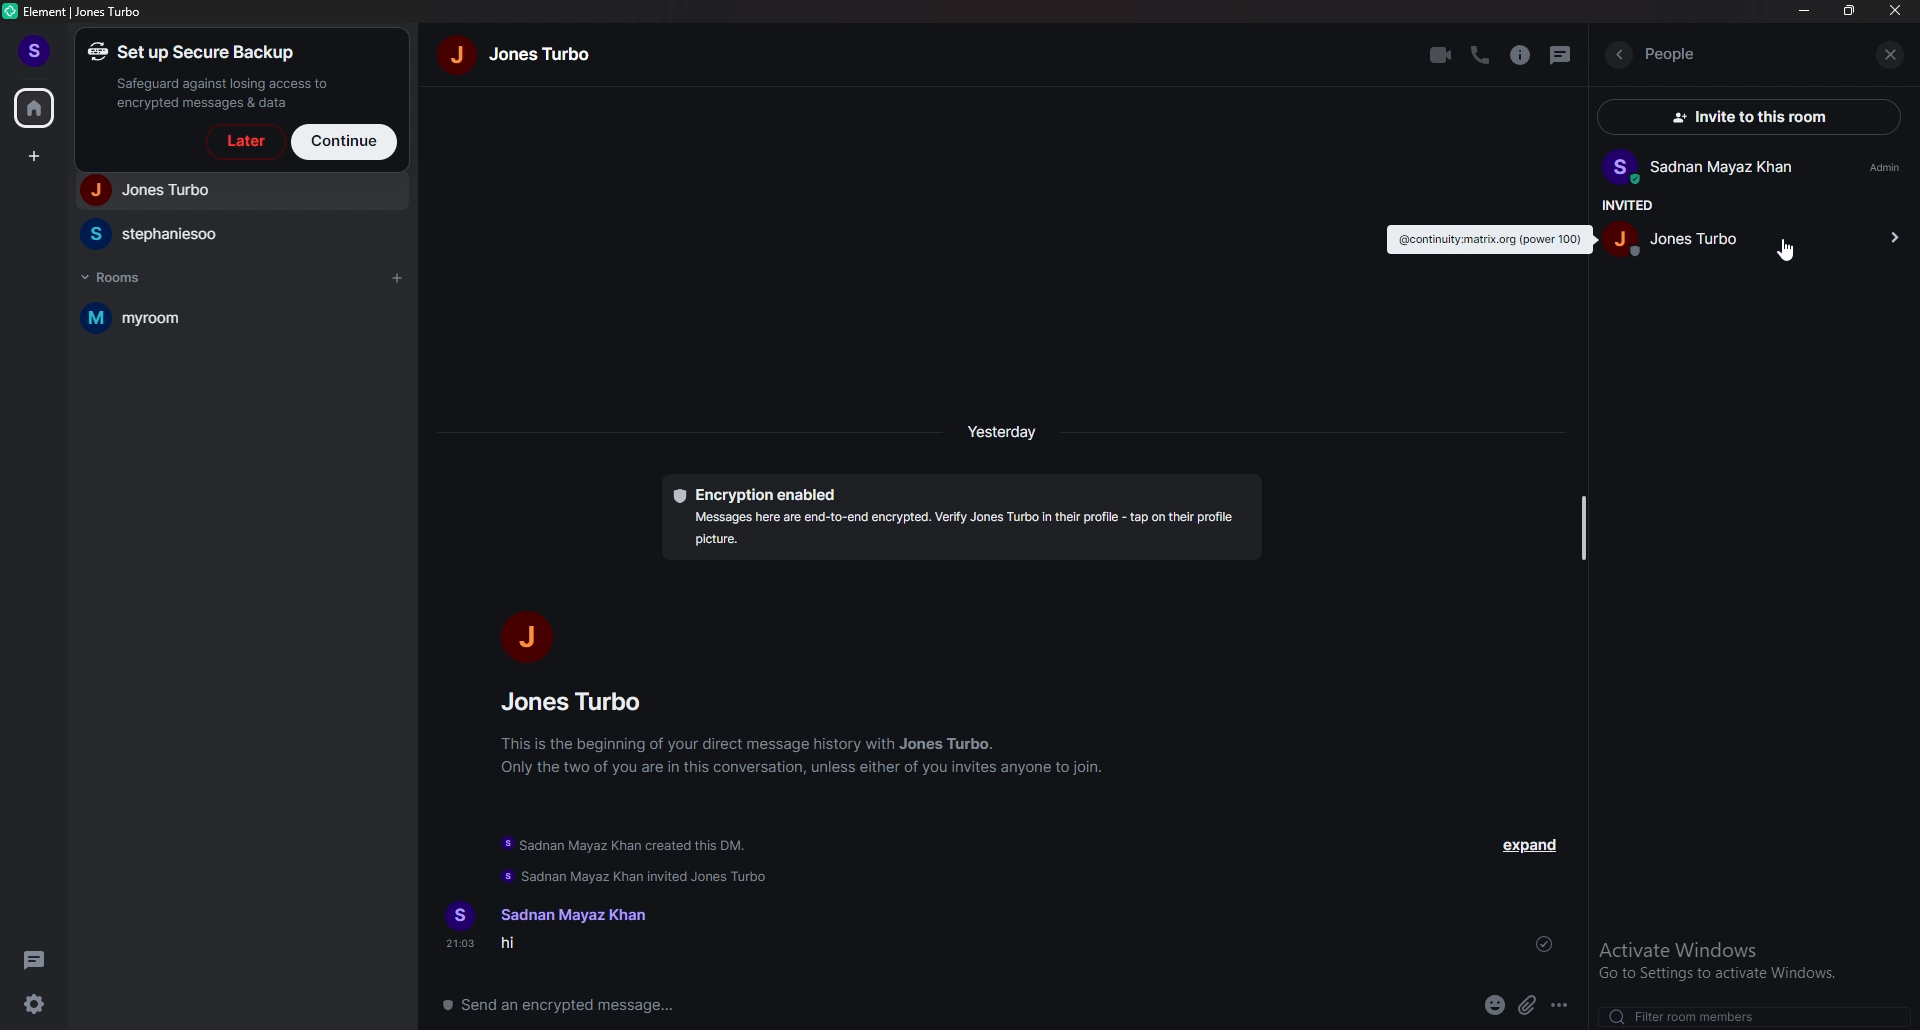  I want to click on encryption description, so click(961, 519).